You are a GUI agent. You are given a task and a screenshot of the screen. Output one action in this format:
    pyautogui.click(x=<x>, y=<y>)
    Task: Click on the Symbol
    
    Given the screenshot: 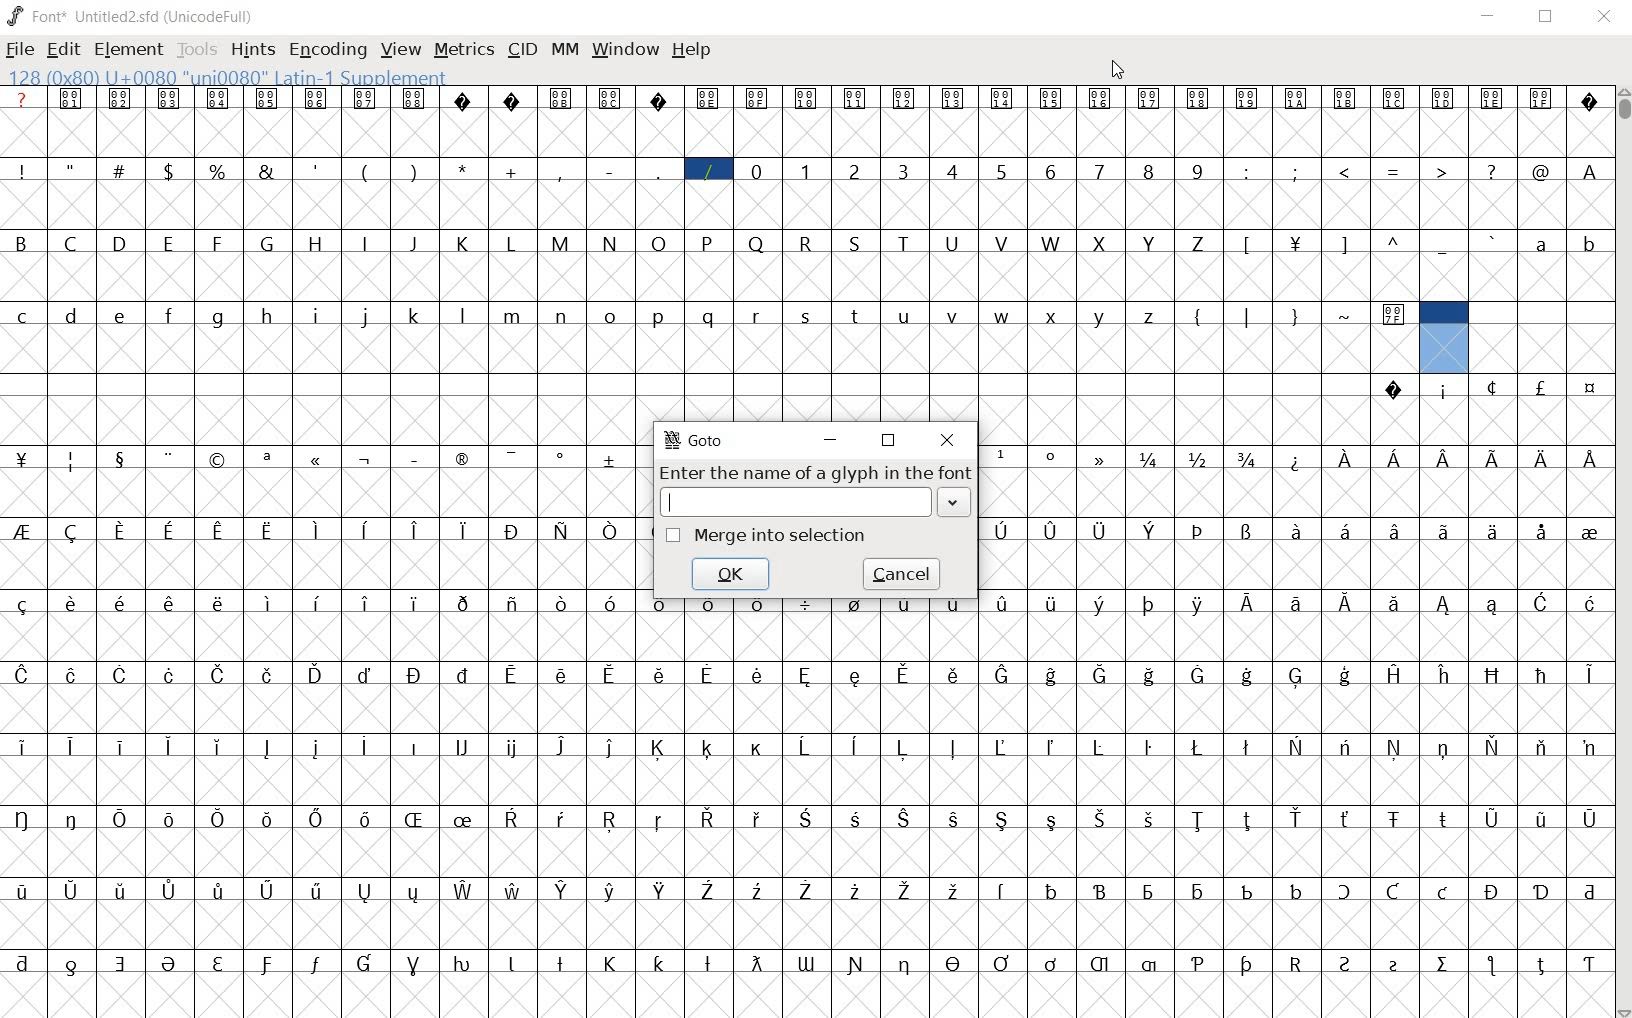 What is the action you would take?
    pyautogui.click(x=1587, y=962)
    